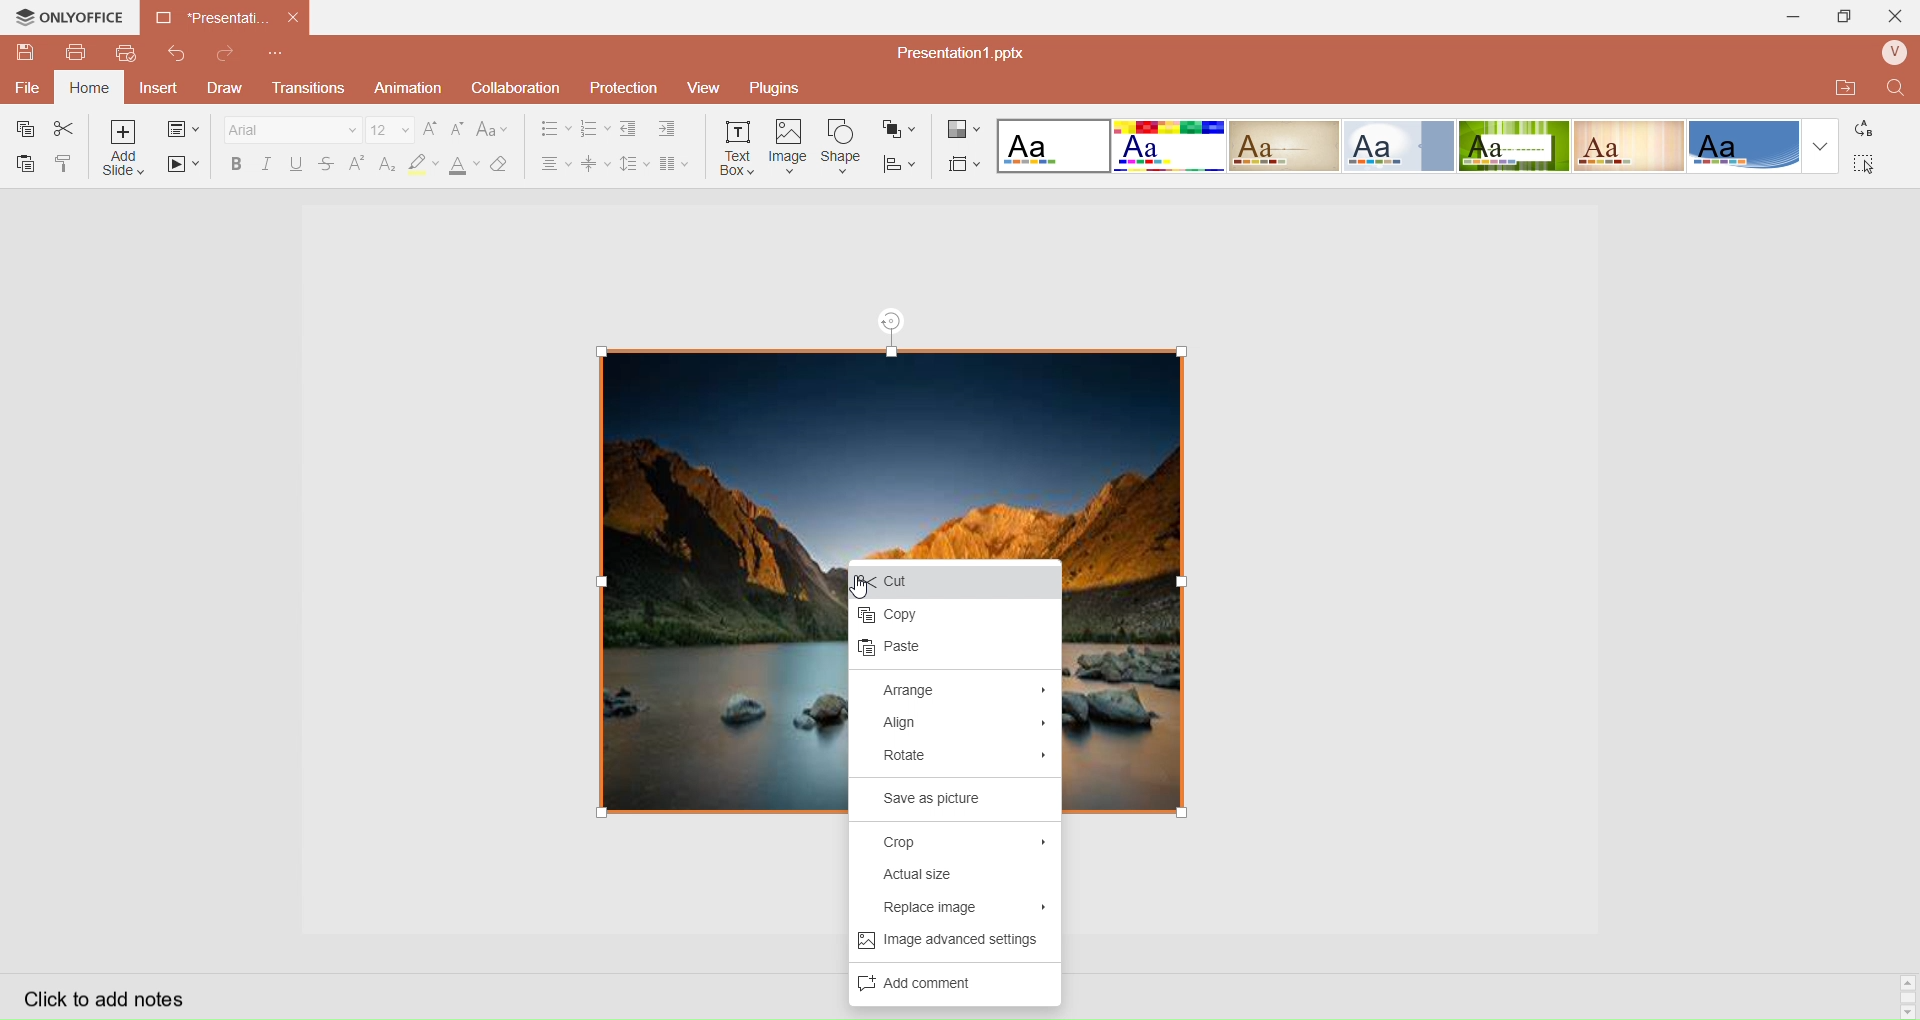 This screenshot has width=1920, height=1020. I want to click on Insert Shape, so click(842, 147).